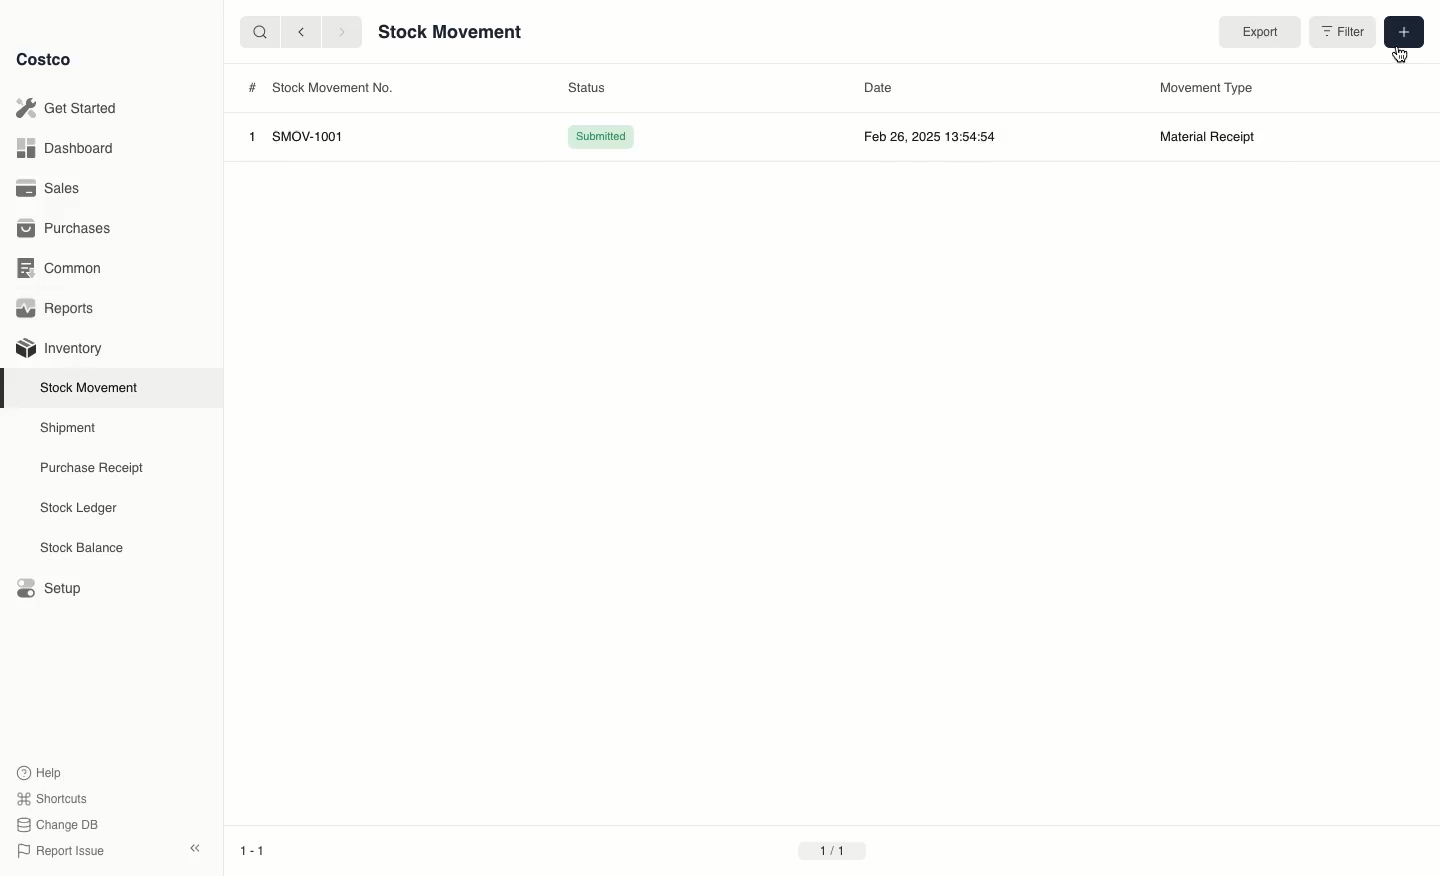  Describe the element at coordinates (1261, 34) in the screenshot. I see `Export` at that location.